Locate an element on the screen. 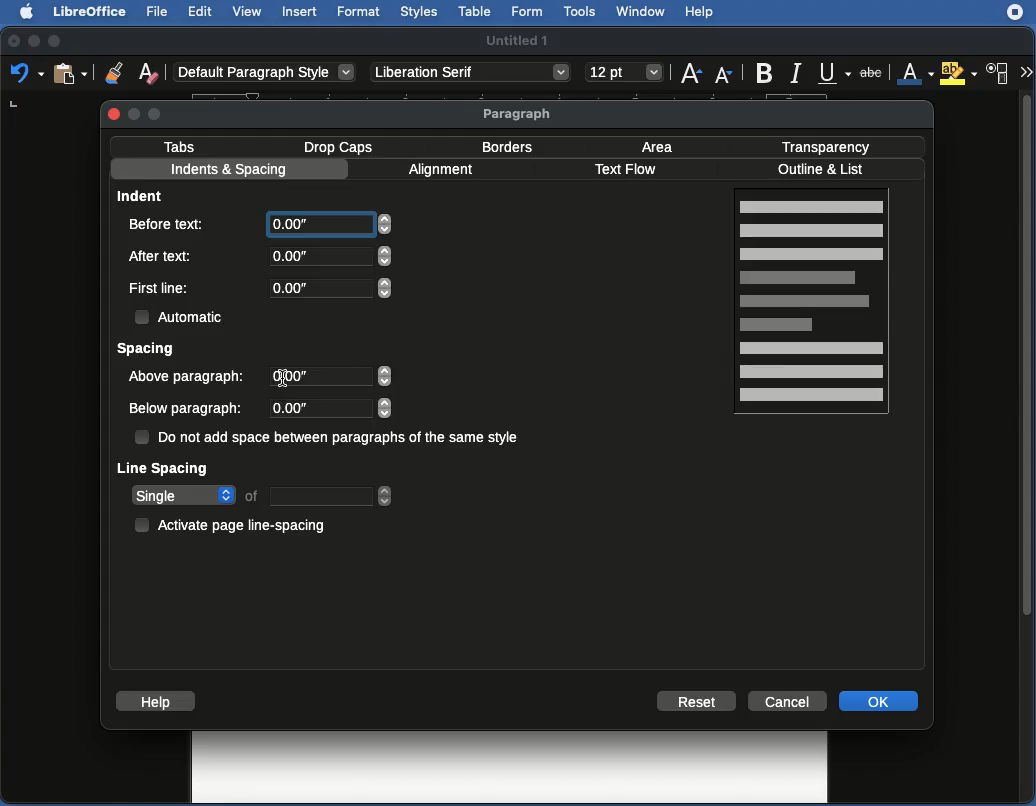 This screenshot has height=806, width=1036. Tools is located at coordinates (581, 12).